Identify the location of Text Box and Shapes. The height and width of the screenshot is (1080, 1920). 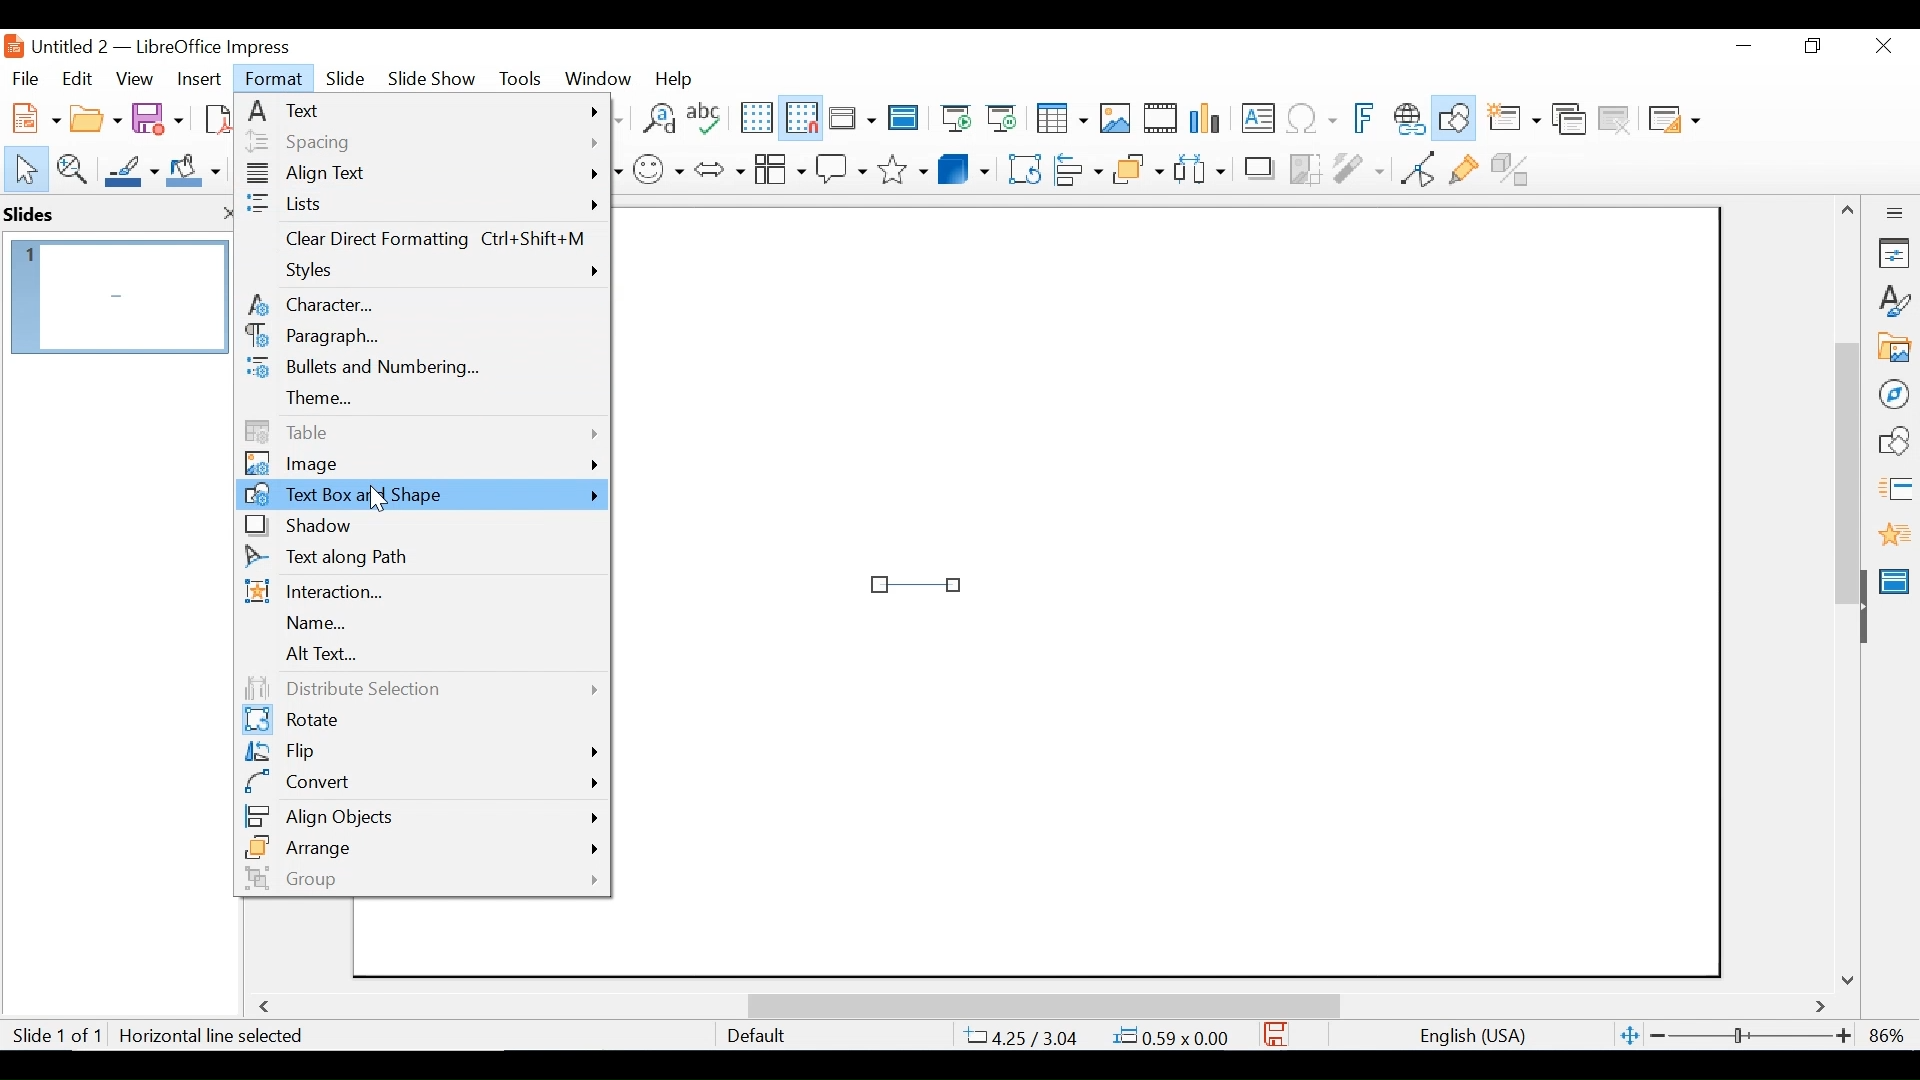
(424, 495).